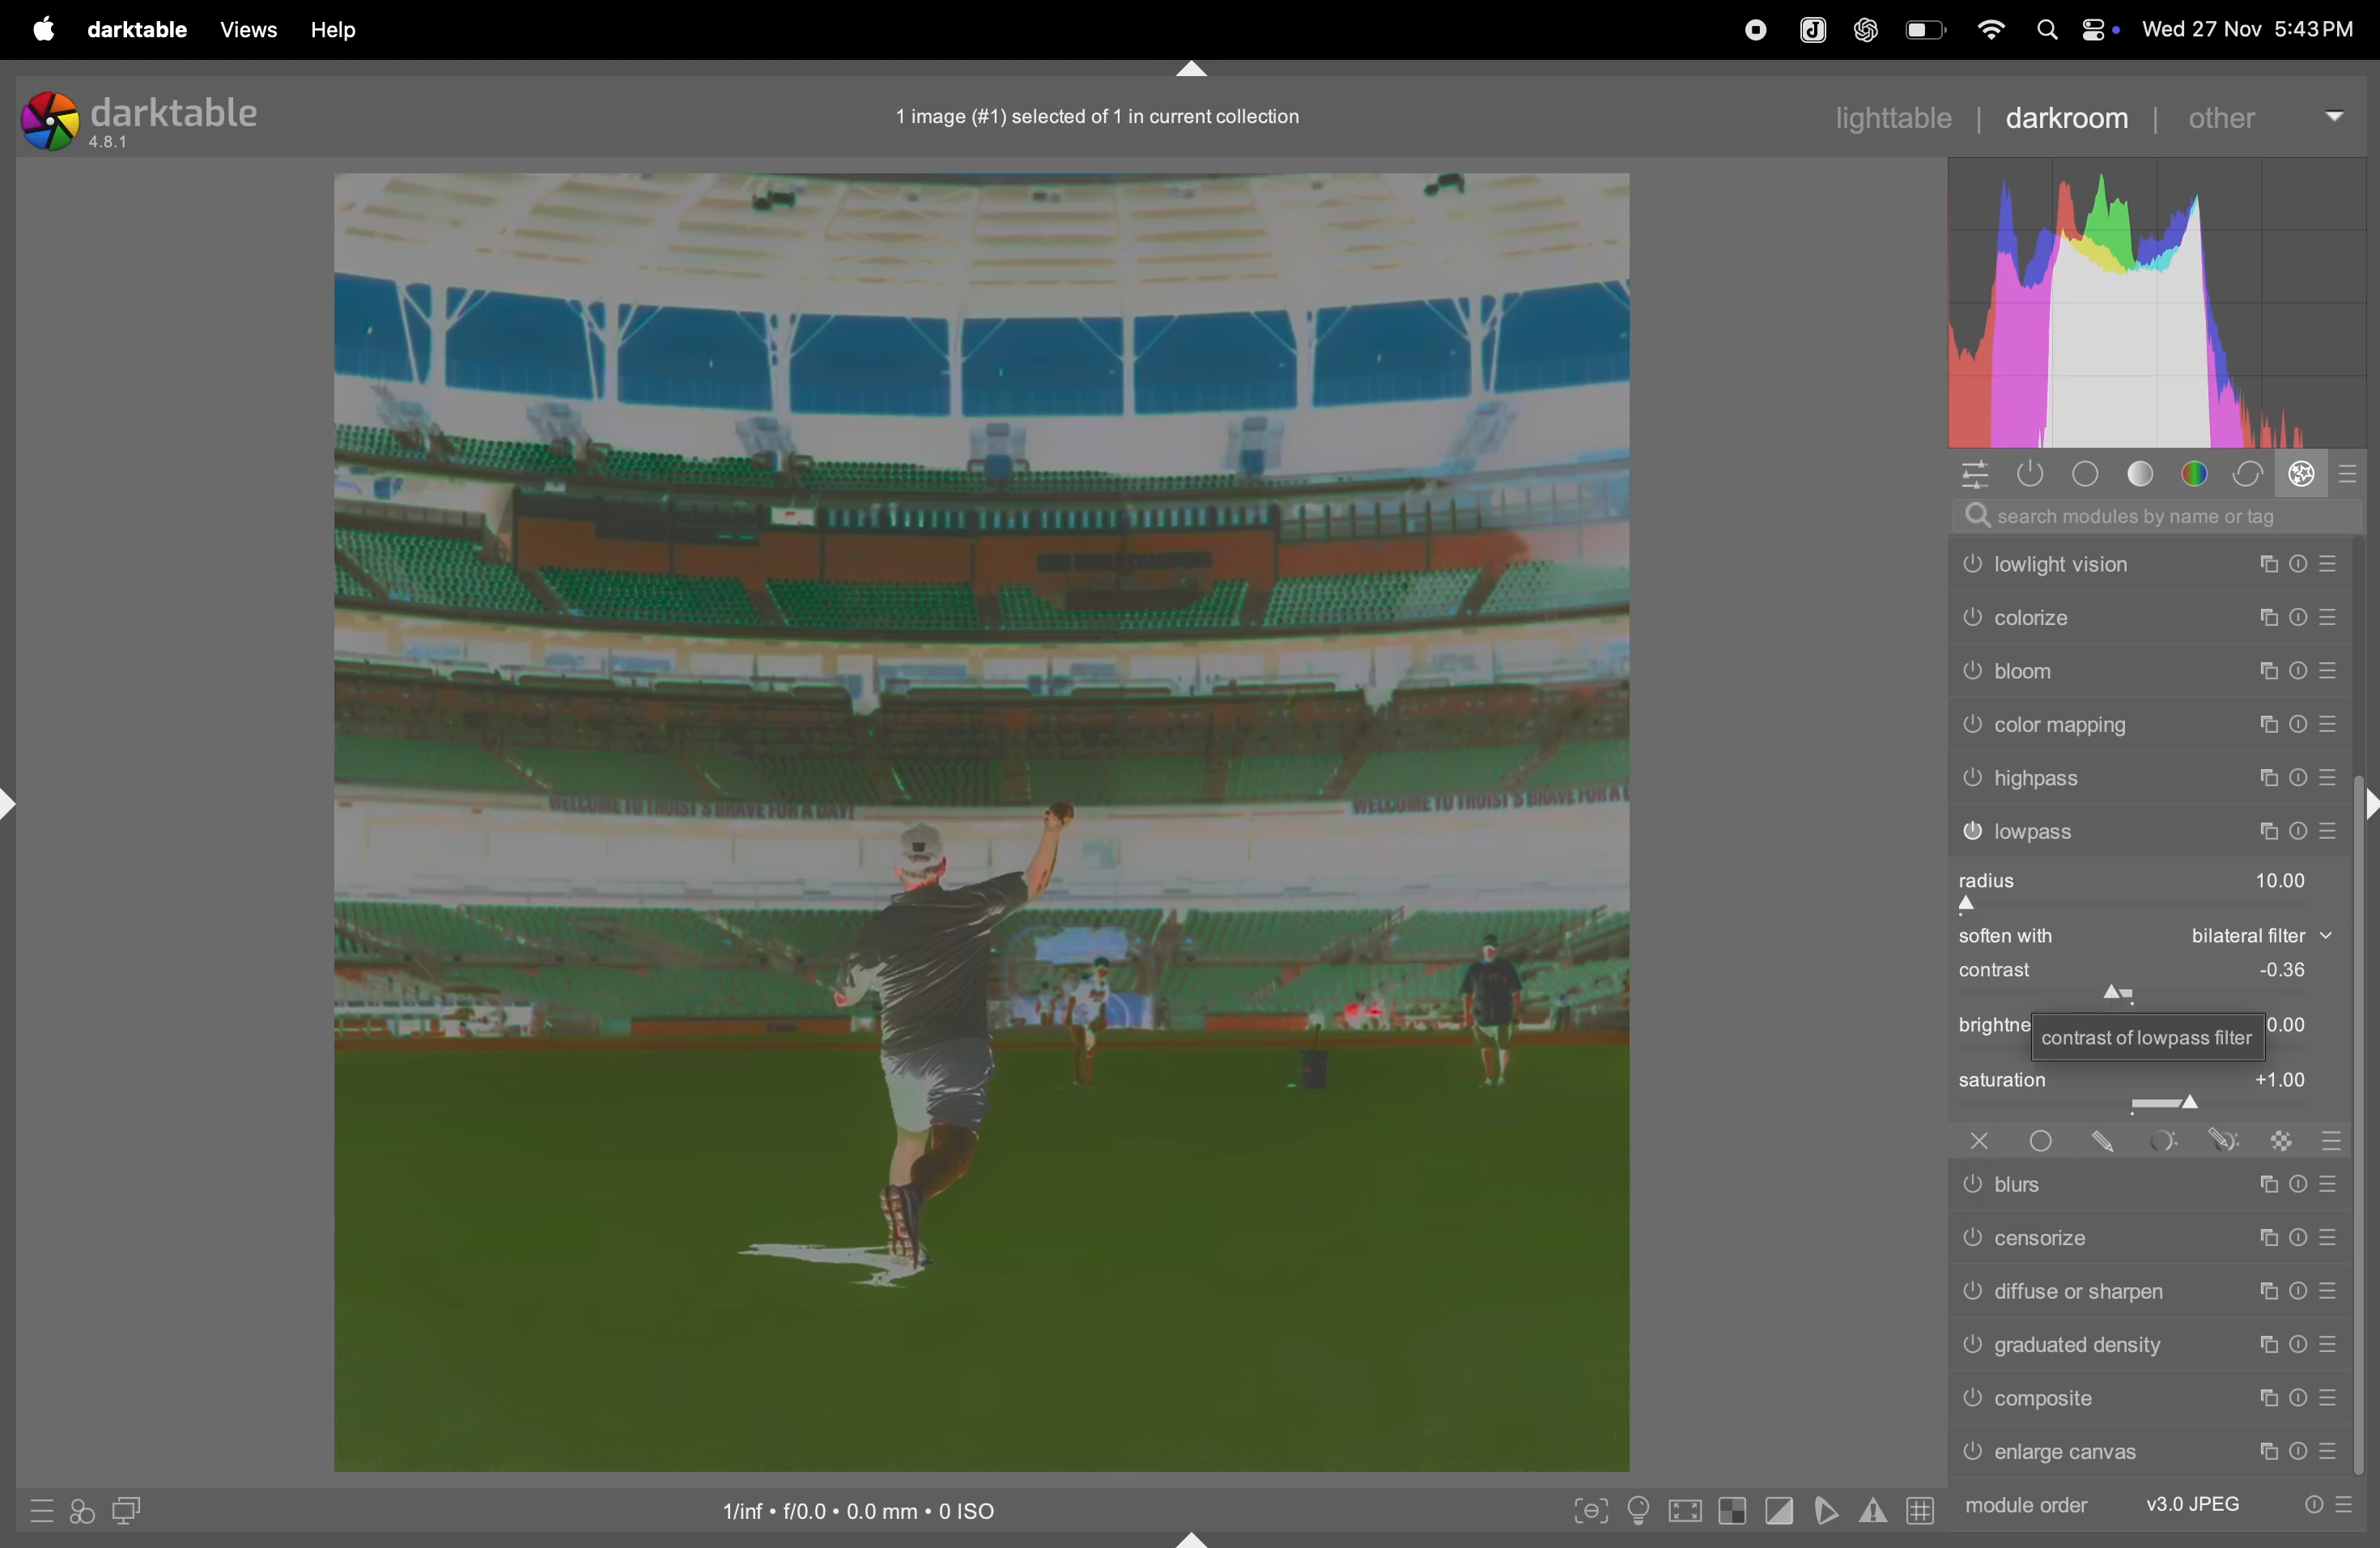 The image size is (2380, 1548). I want to click on toggle iso, so click(1643, 1512).